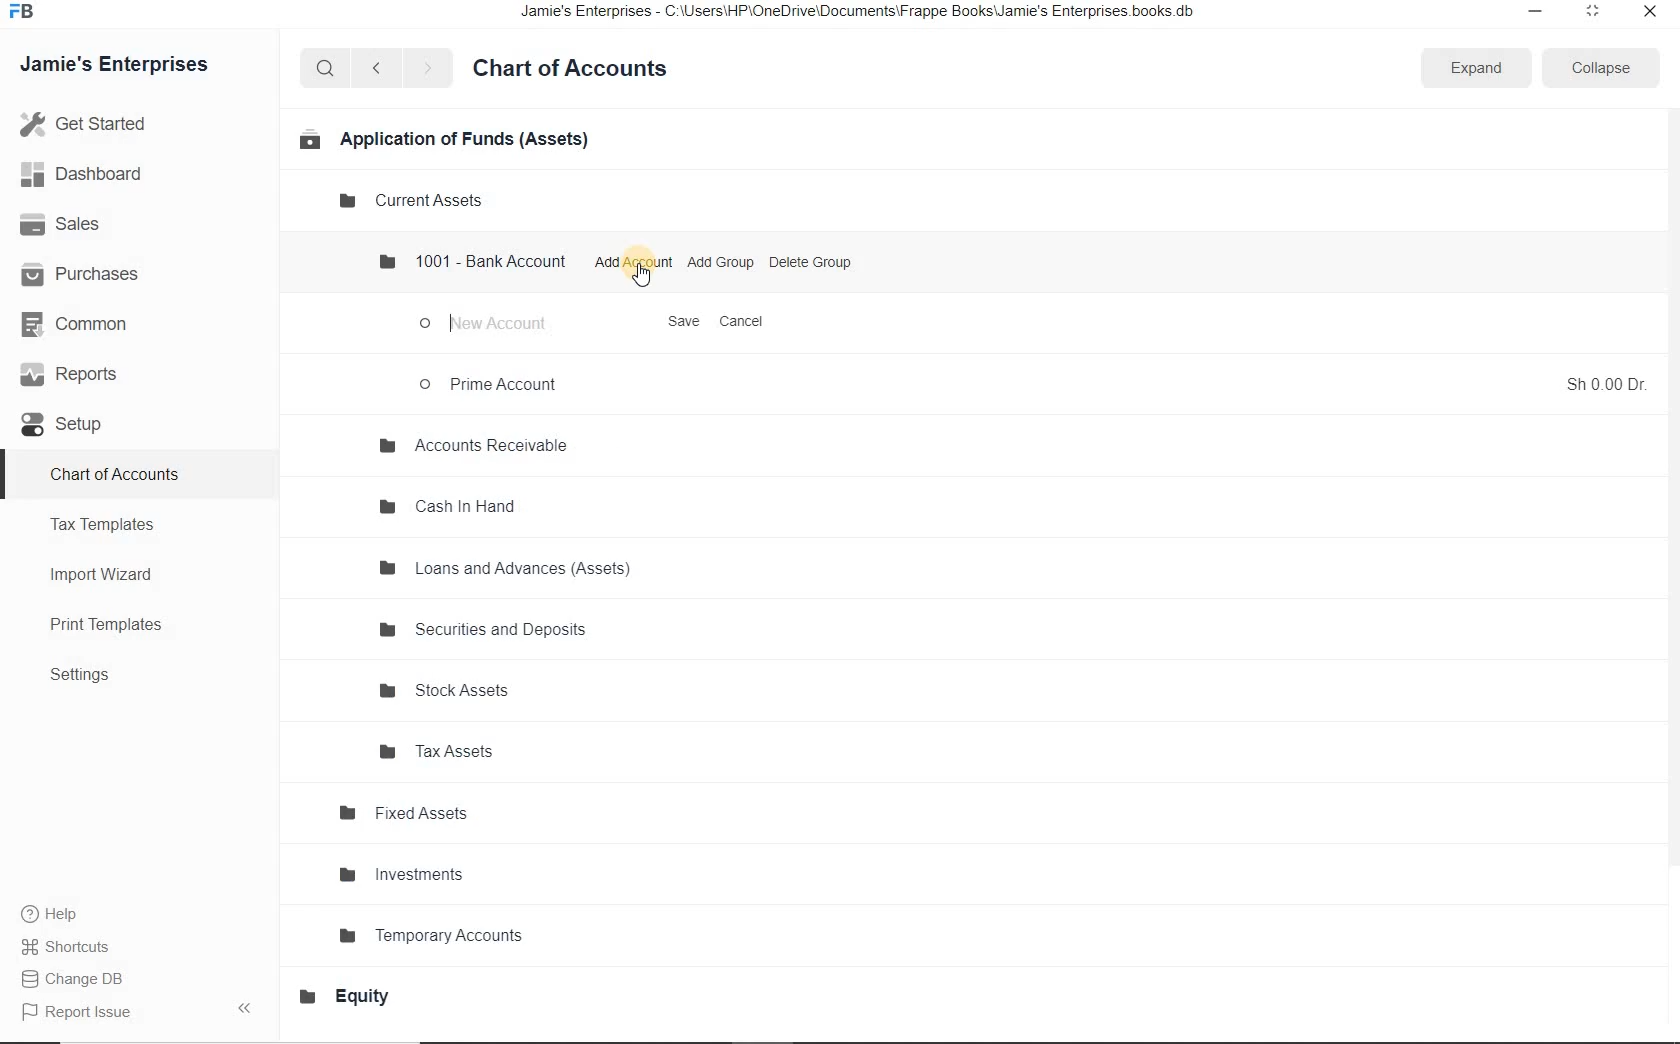 The image size is (1680, 1044). Describe the element at coordinates (90, 273) in the screenshot. I see `Purchases` at that location.